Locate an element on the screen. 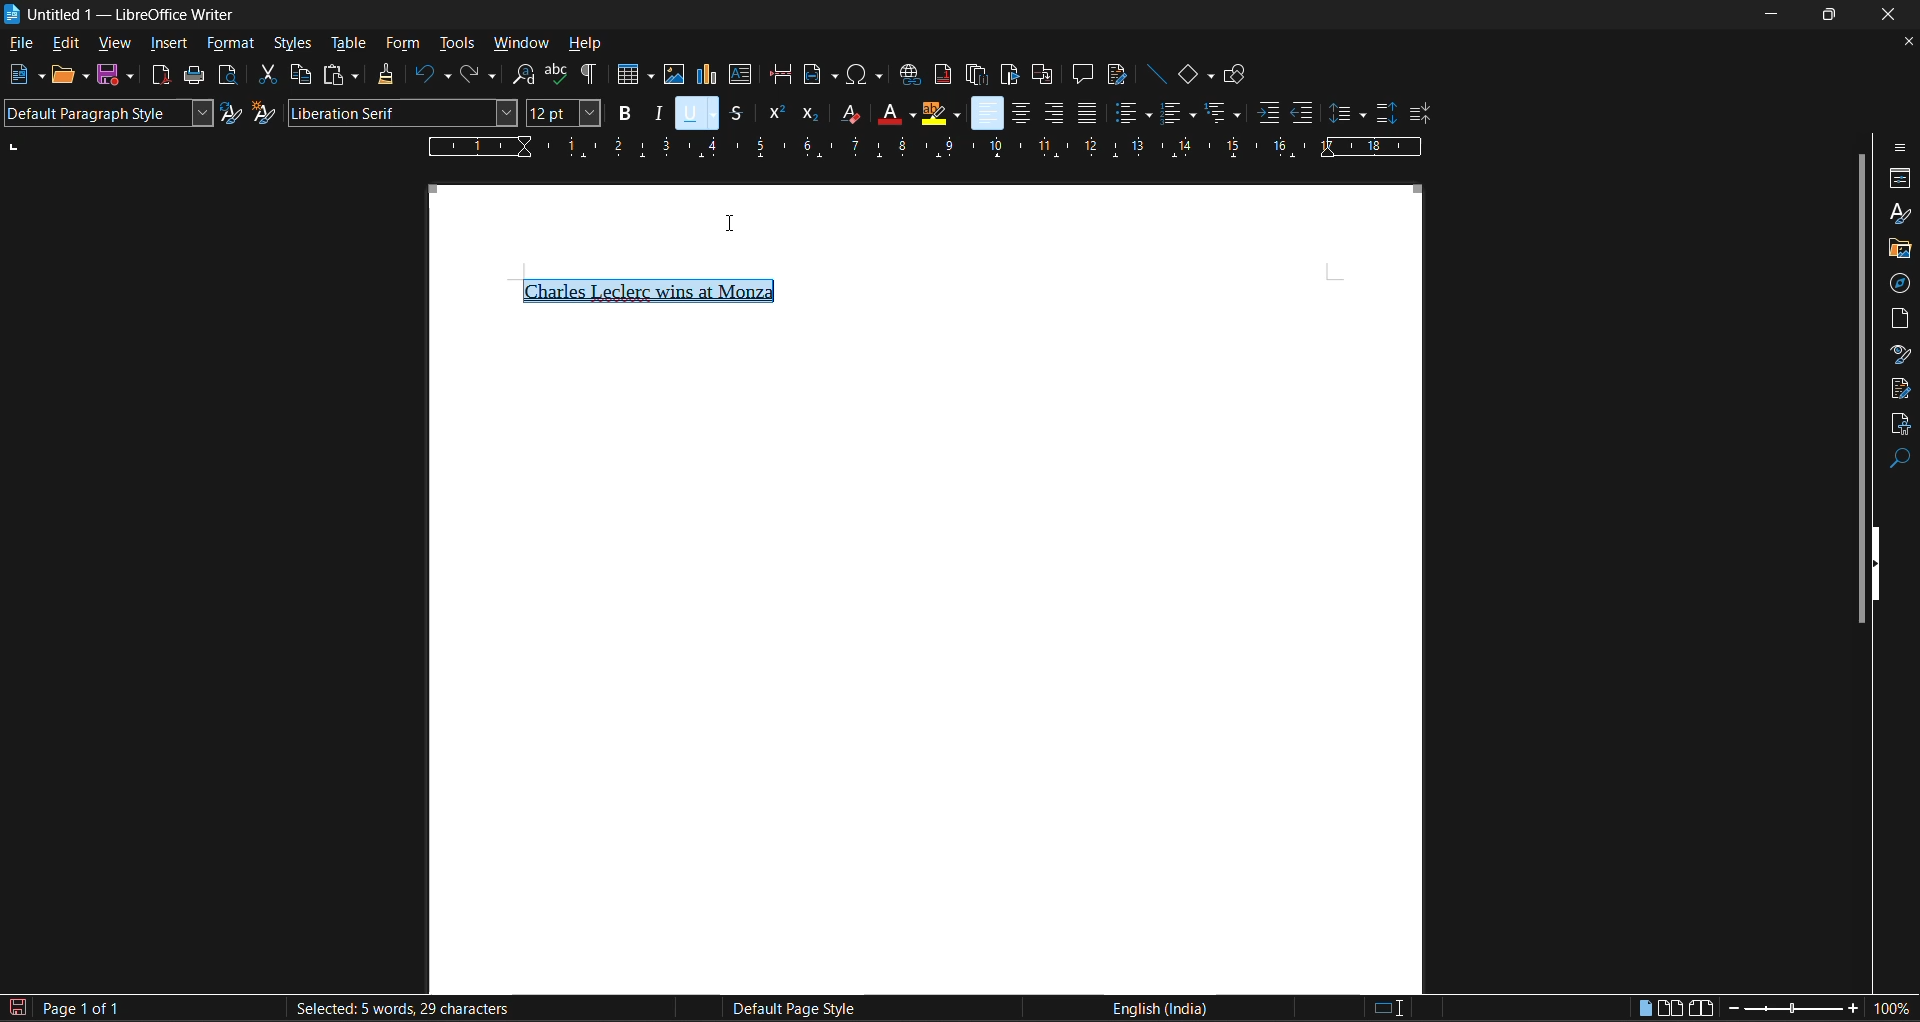  insert cross reference is located at coordinates (1043, 76).